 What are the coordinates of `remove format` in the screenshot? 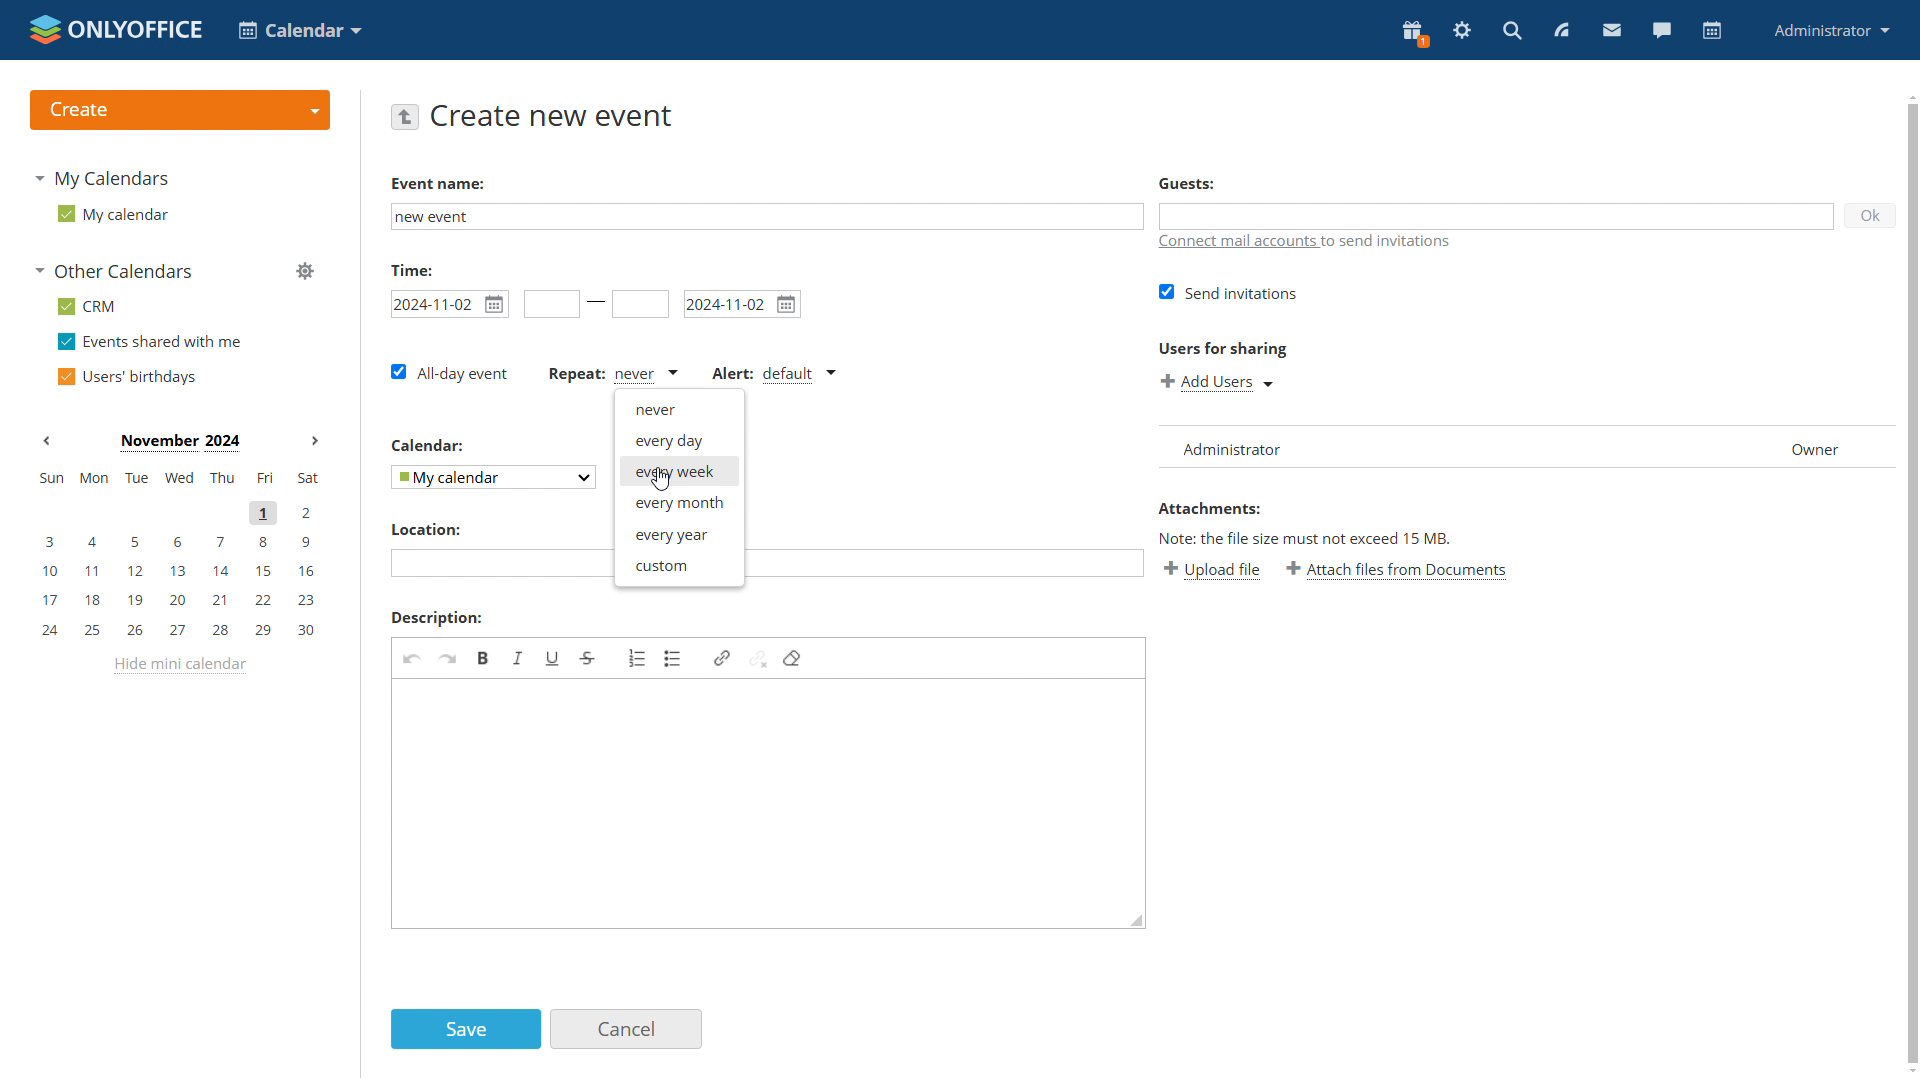 It's located at (792, 658).